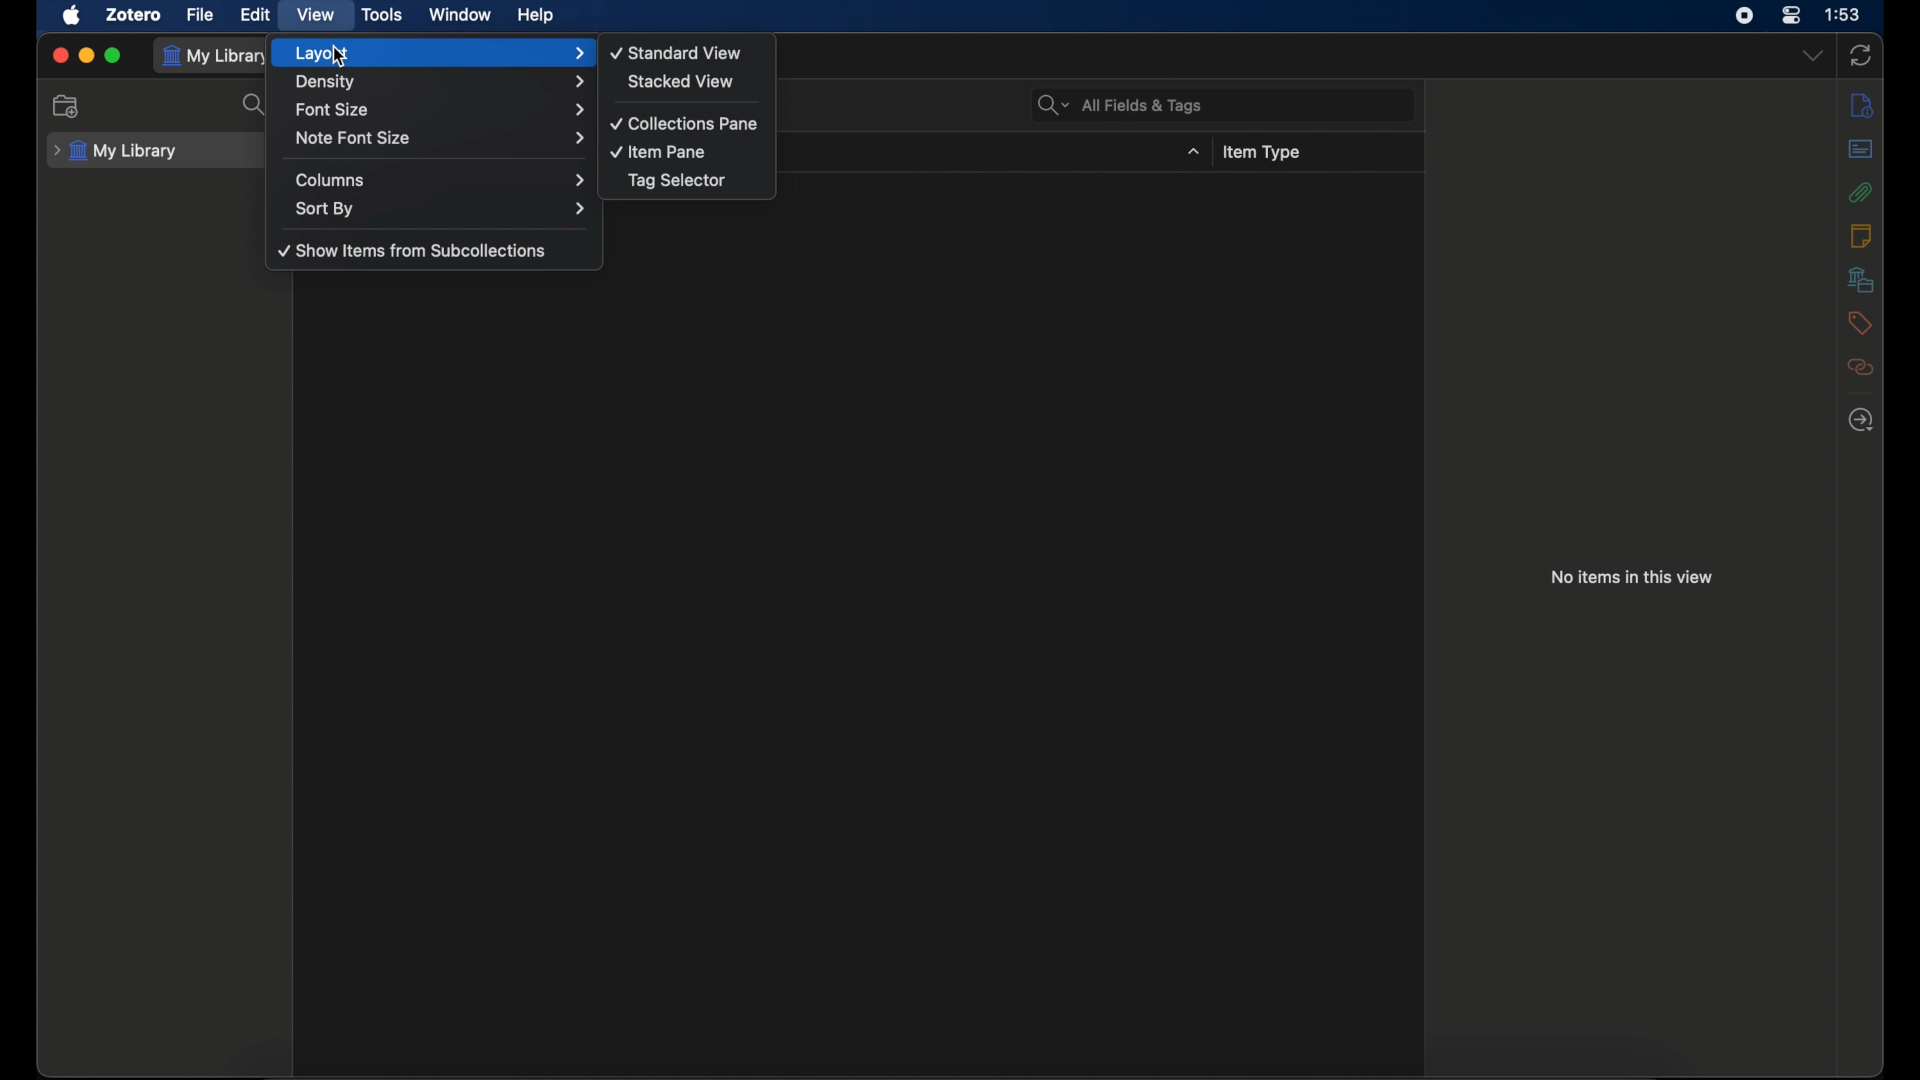 Image resolution: width=1920 pixels, height=1080 pixels. I want to click on edit, so click(256, 15).